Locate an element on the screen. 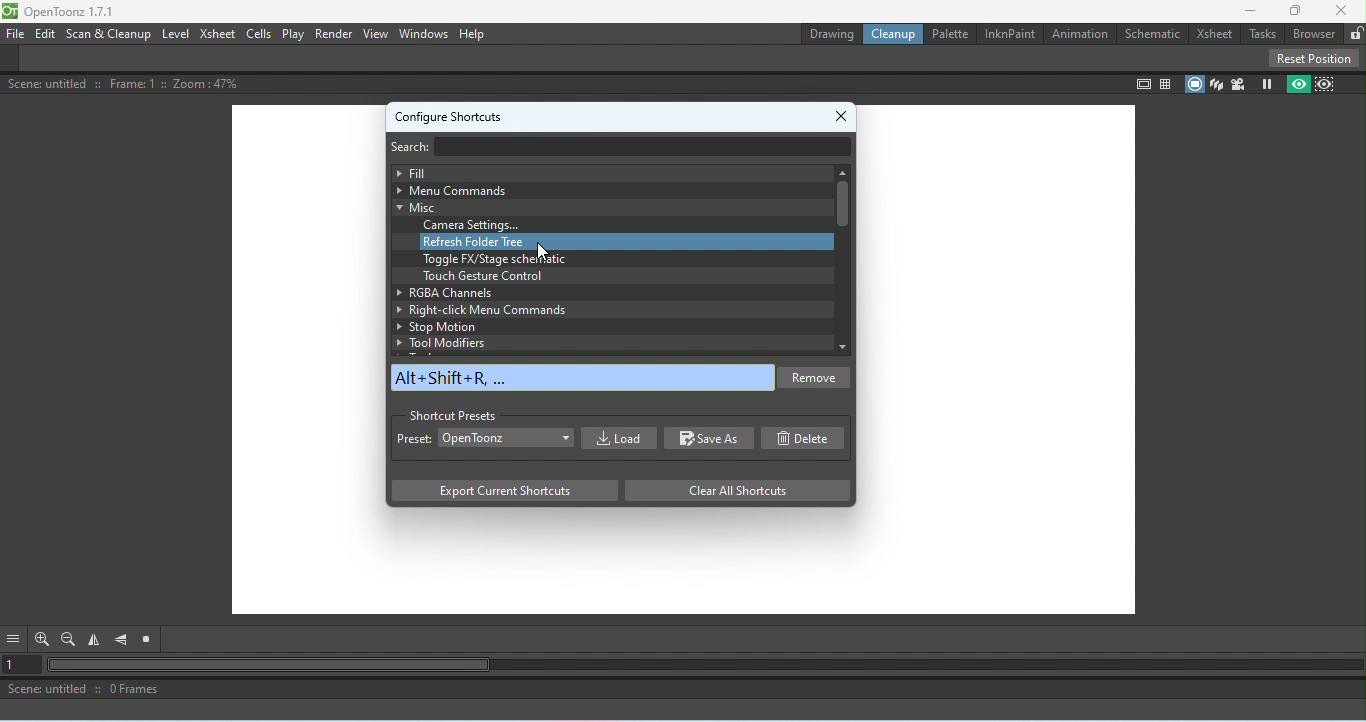 Image resolution: width=1366 pixels, height=722 pixels. View is located at coordinates (374, 35).